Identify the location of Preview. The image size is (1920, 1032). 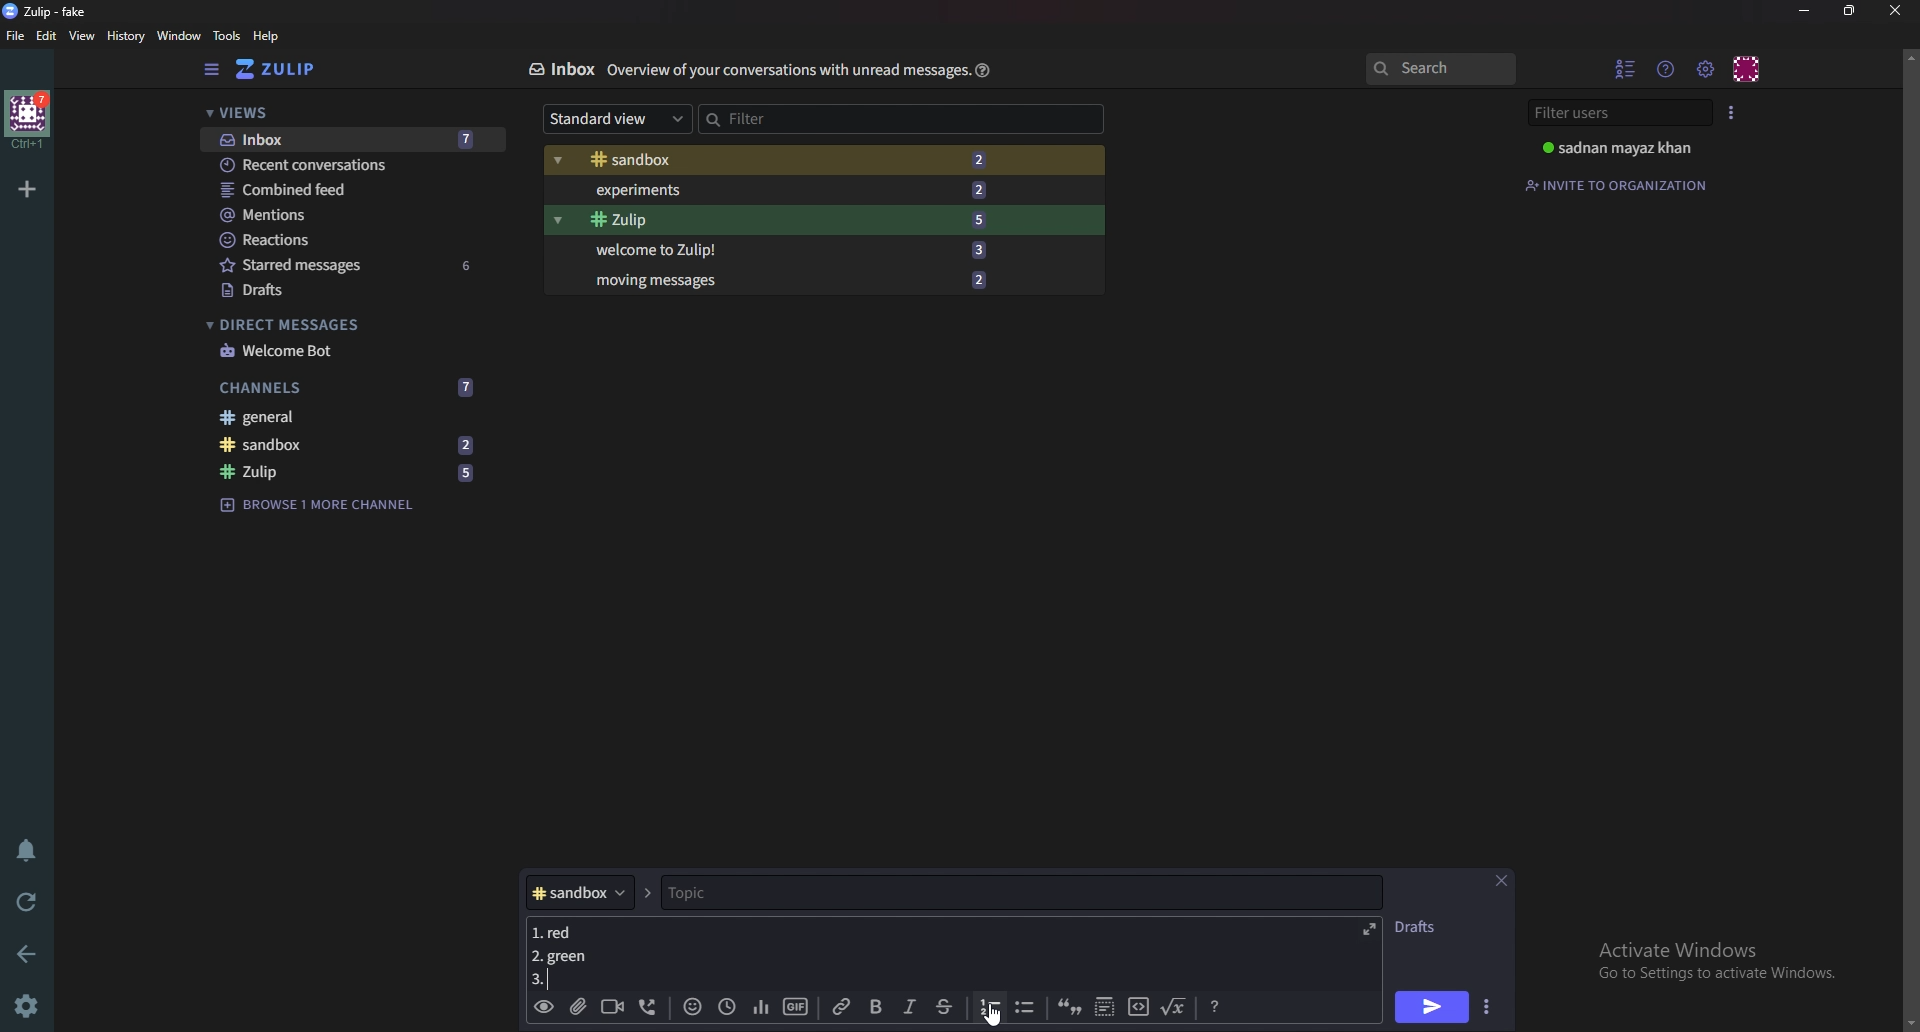
(544, 1007).